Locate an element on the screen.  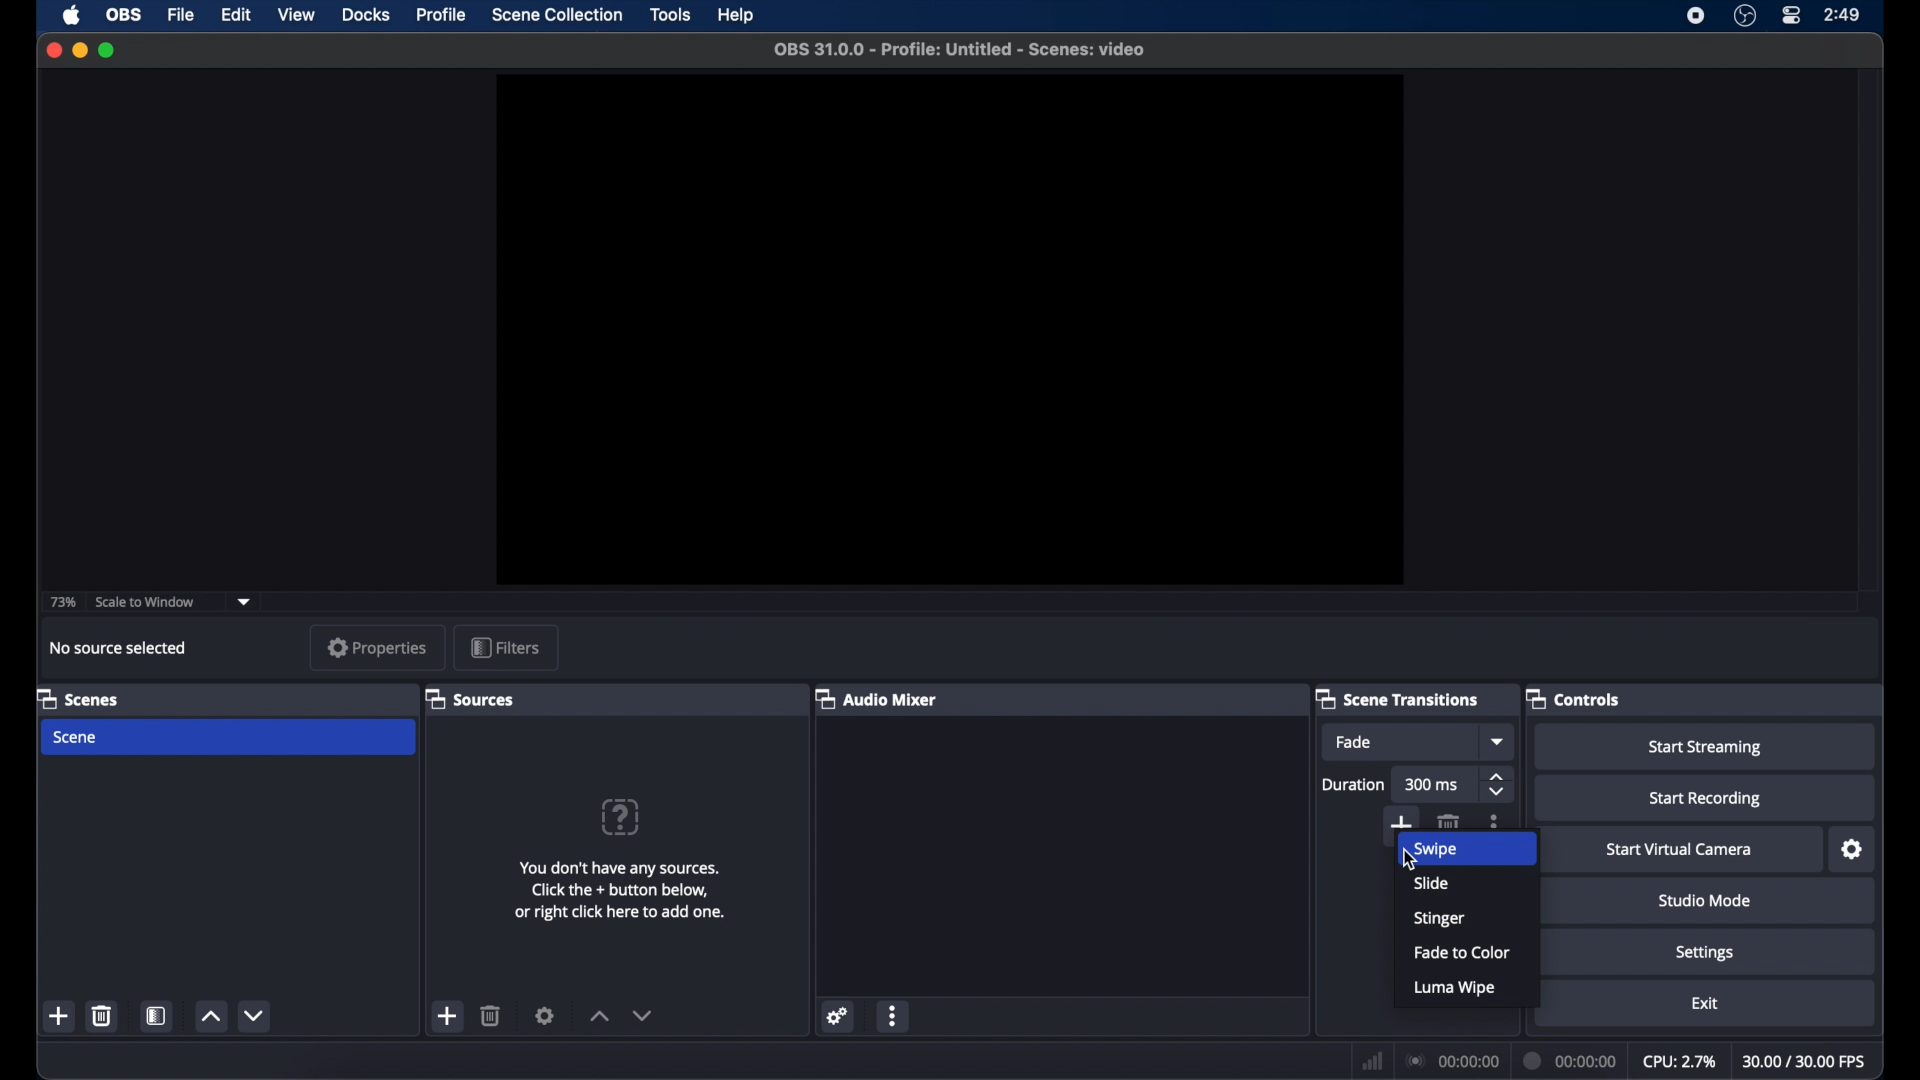
controls is located at coordinates (1576, 700).